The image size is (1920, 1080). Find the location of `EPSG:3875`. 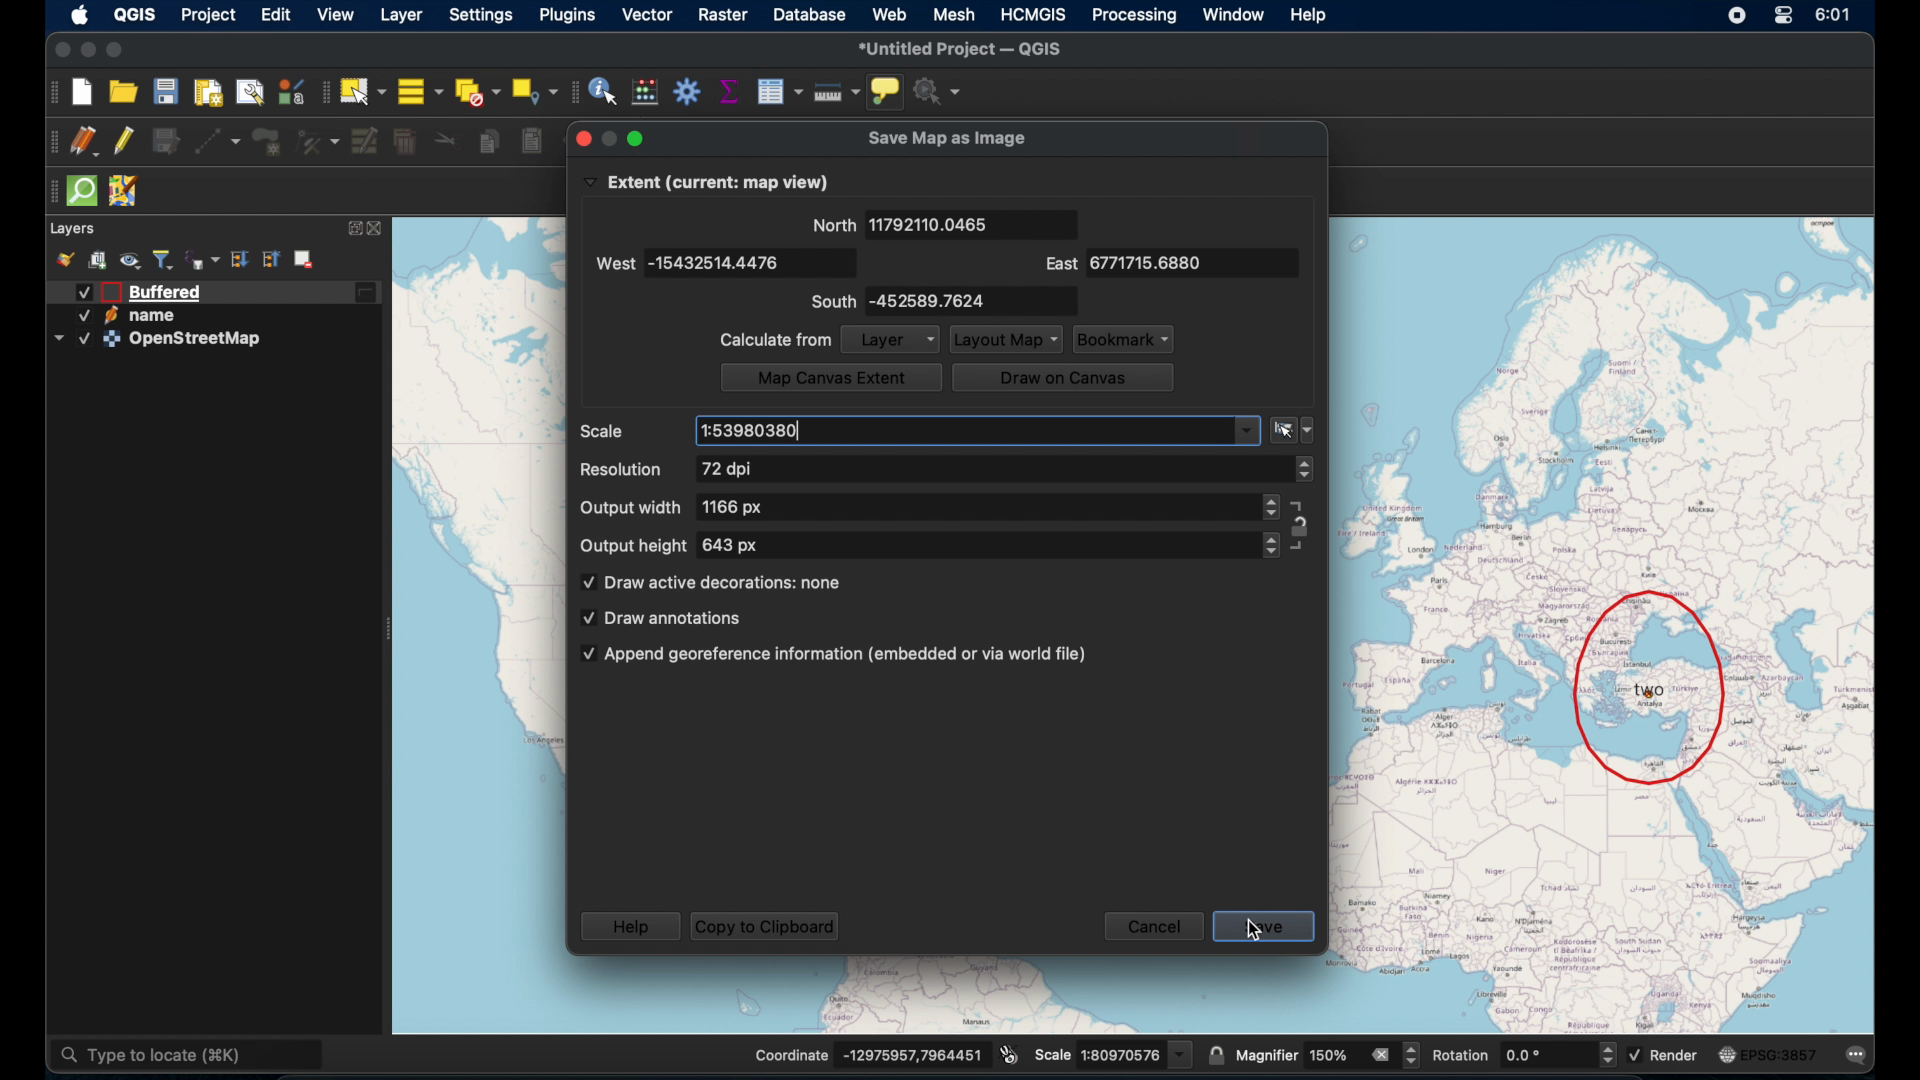

EPSG:3875 is located at coordinates (1781, 1055).